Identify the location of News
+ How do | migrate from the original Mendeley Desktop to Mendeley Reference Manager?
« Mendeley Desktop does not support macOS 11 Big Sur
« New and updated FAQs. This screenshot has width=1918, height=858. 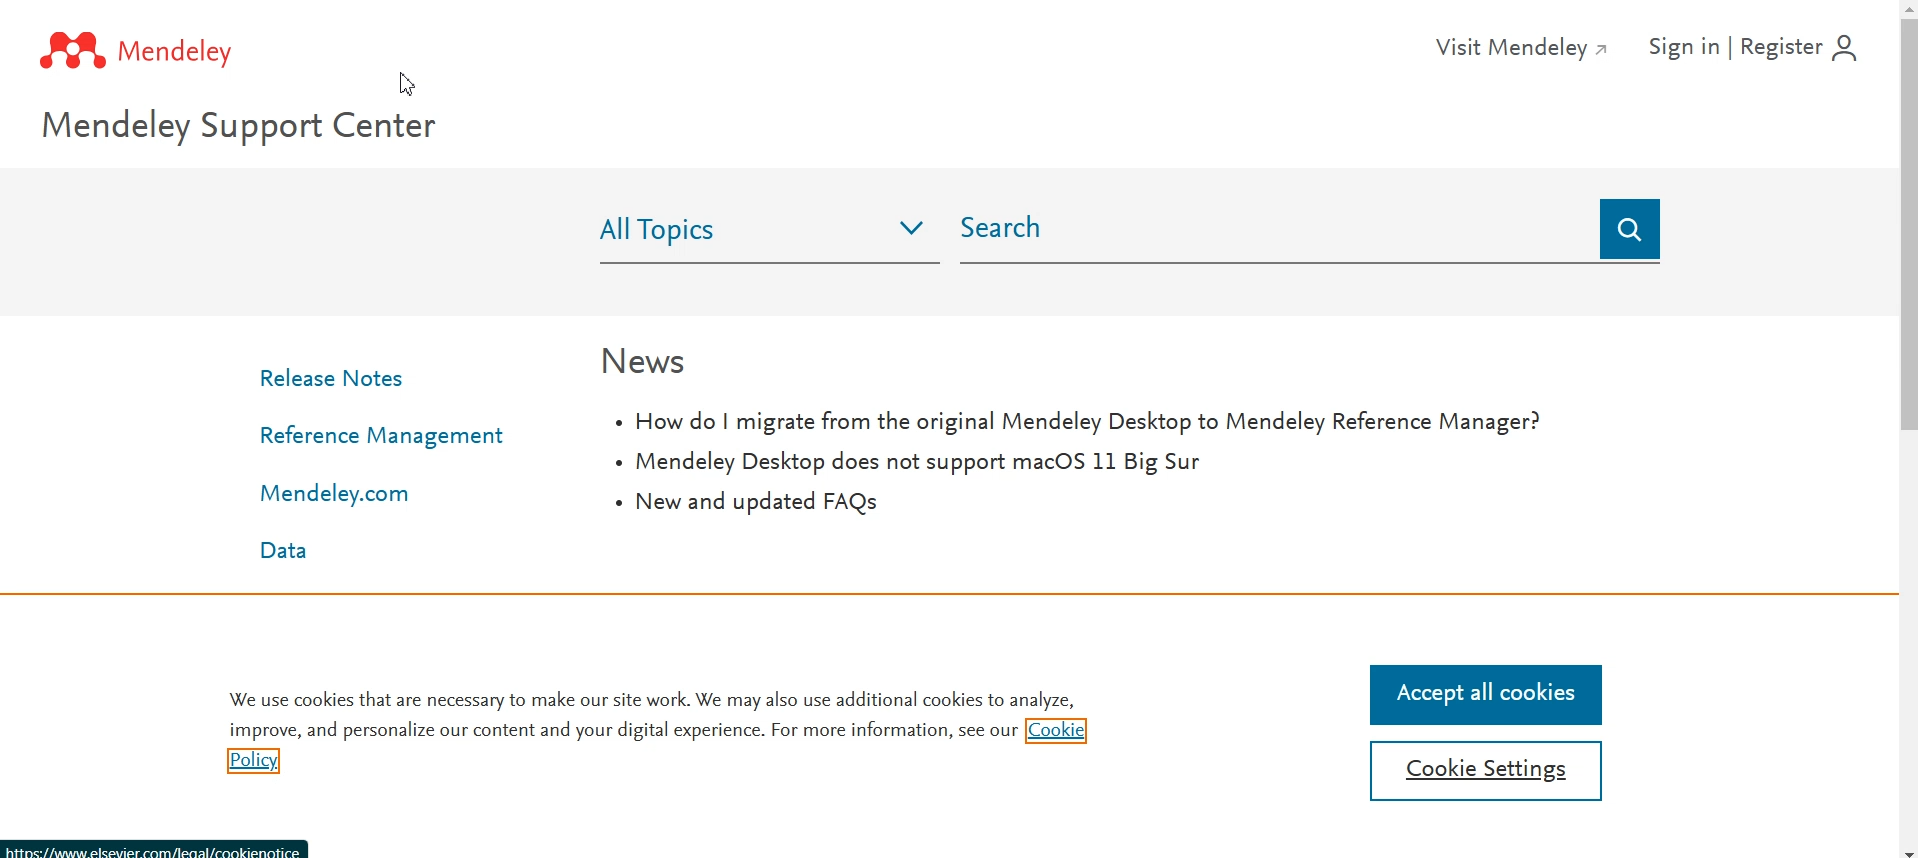
(1072, 433).